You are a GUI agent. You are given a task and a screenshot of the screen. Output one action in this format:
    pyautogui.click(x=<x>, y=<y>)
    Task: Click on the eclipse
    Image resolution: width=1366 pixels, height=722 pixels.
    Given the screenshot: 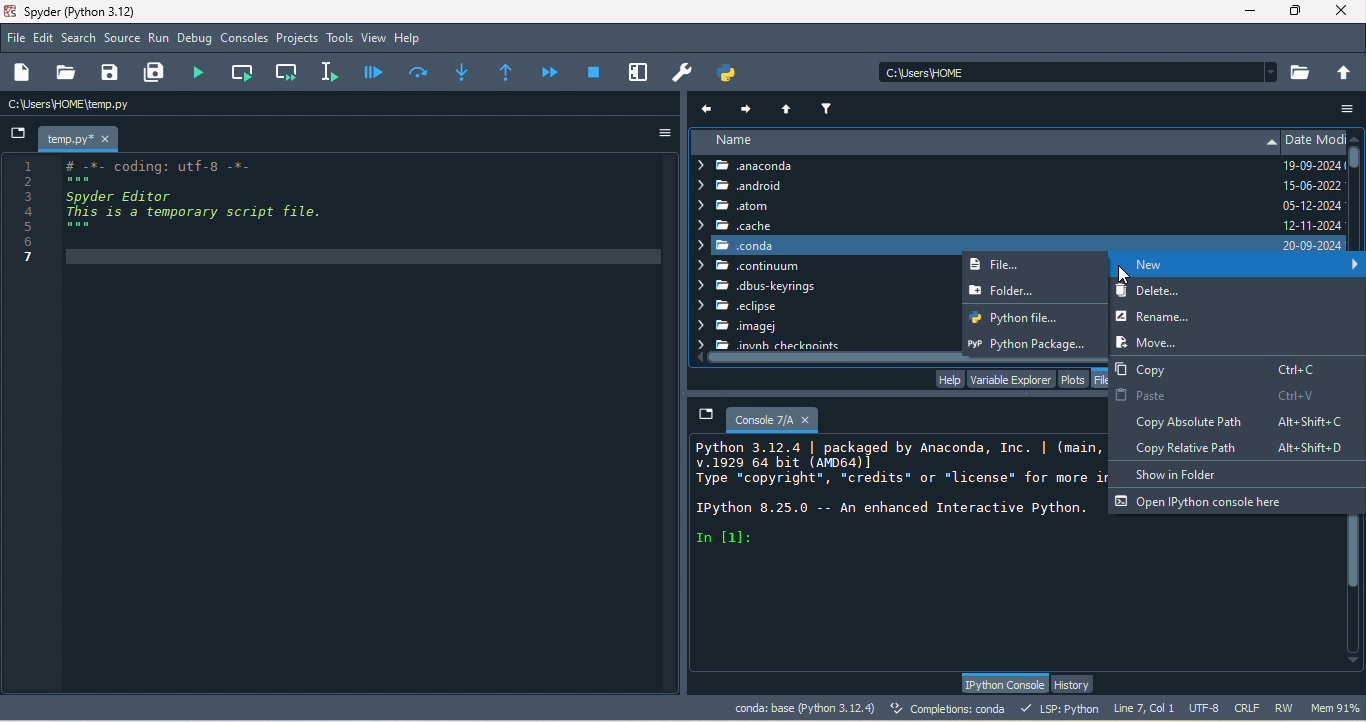 What is the action you would take?
    pyautogui.click(x=737, y=307)
    